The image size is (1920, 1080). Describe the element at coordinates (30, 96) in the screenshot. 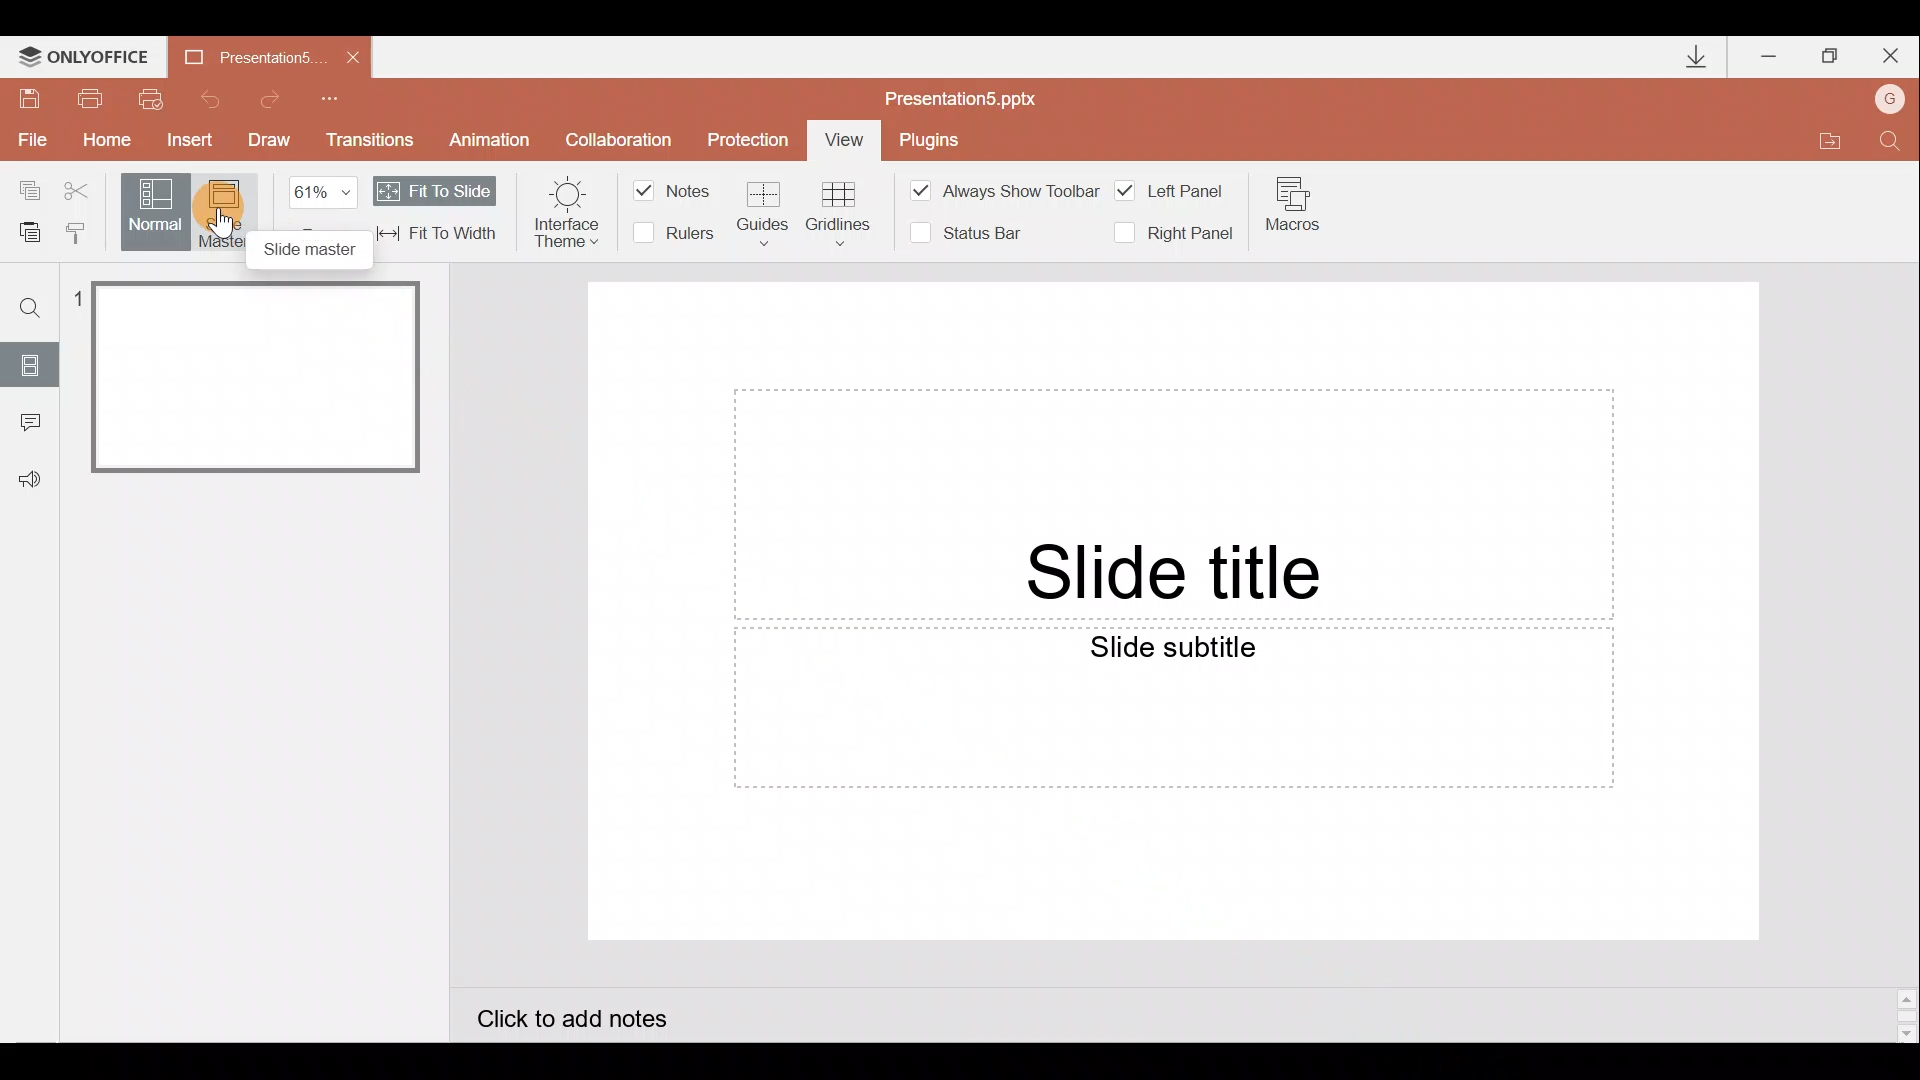

I see `Save` at that location.